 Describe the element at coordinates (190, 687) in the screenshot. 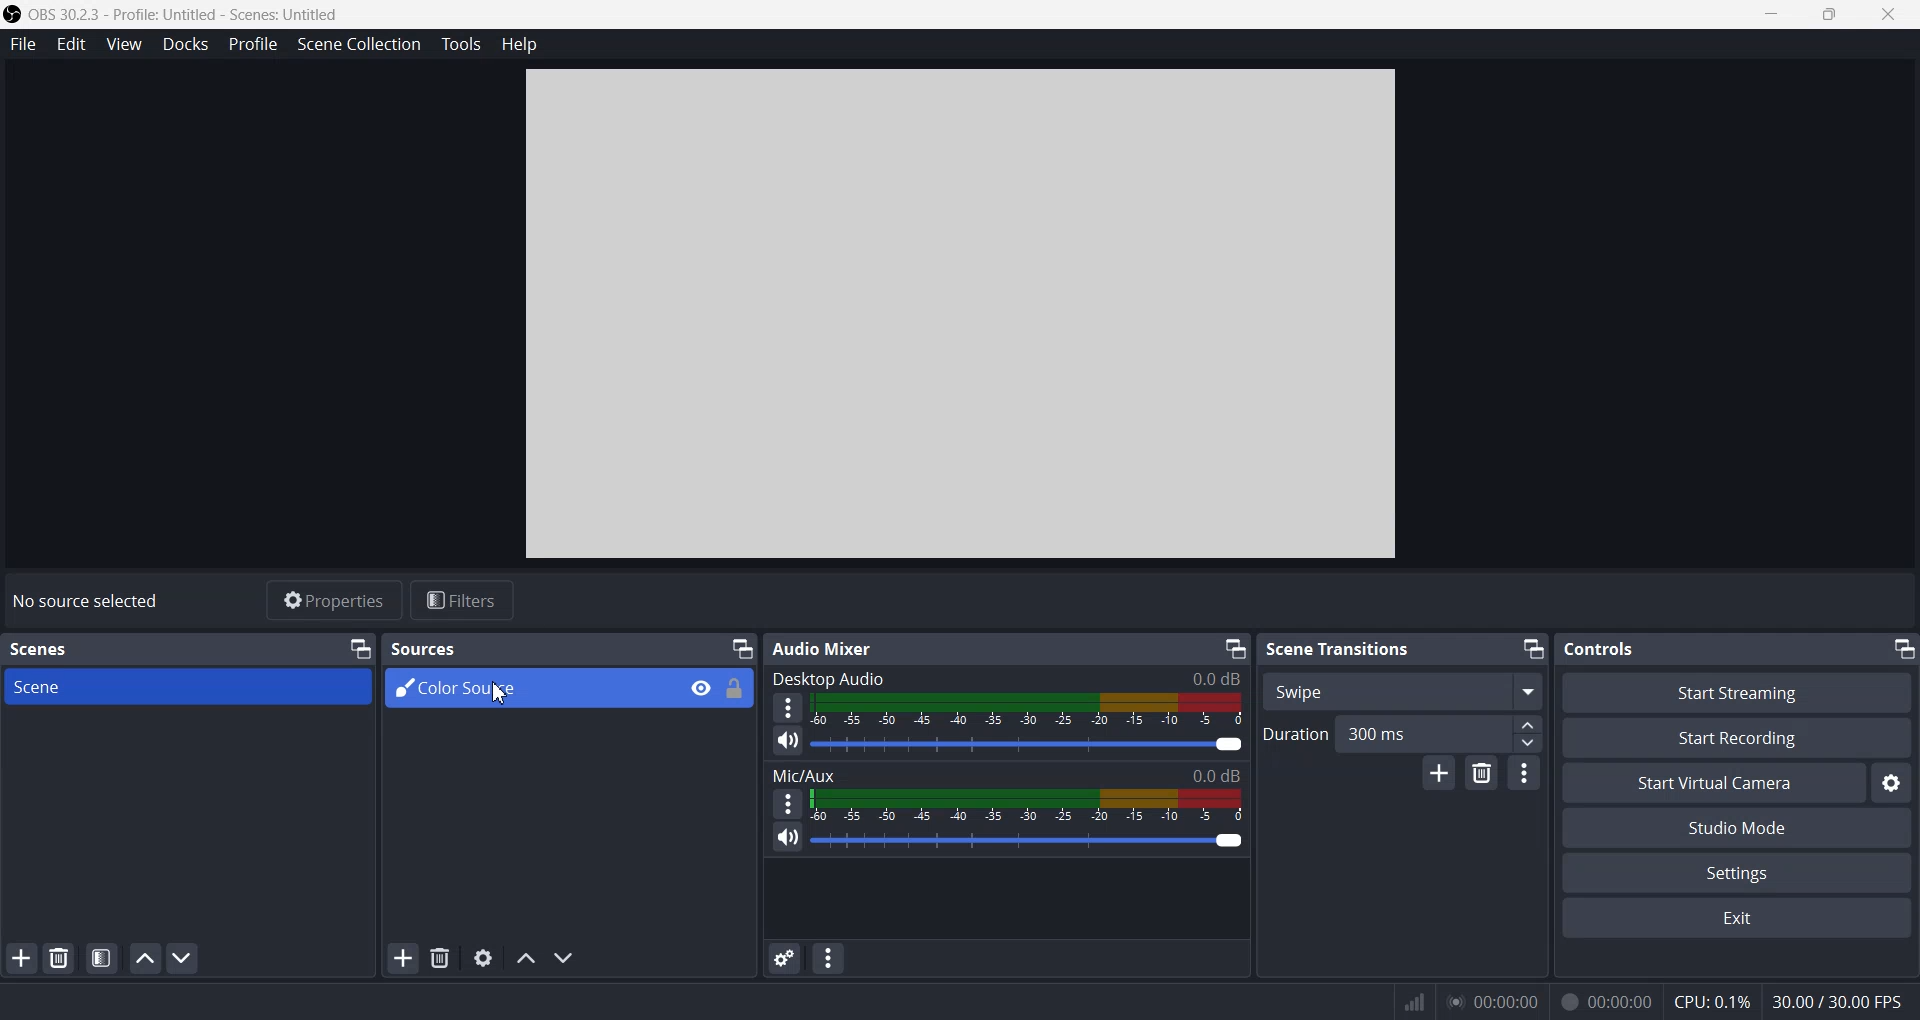

I see `Scene` at that location.